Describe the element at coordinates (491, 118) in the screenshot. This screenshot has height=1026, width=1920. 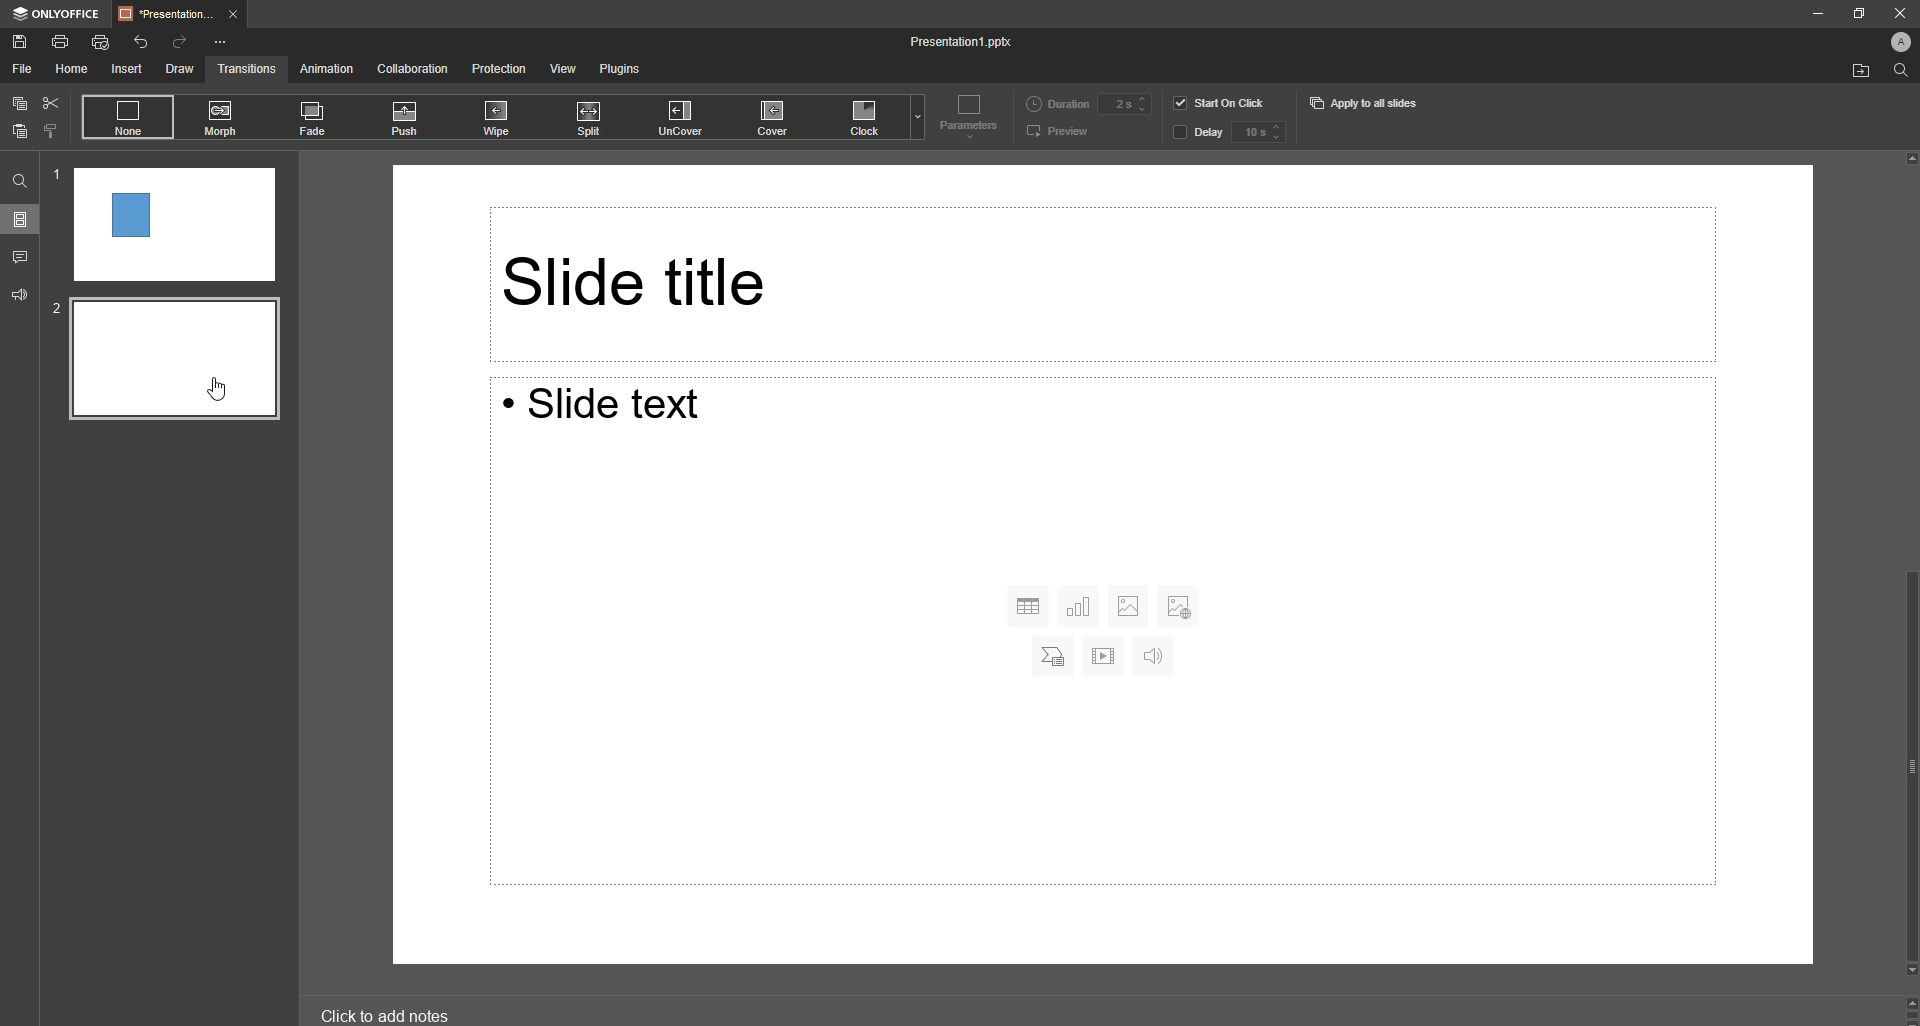
I see `Wipe` at that location.